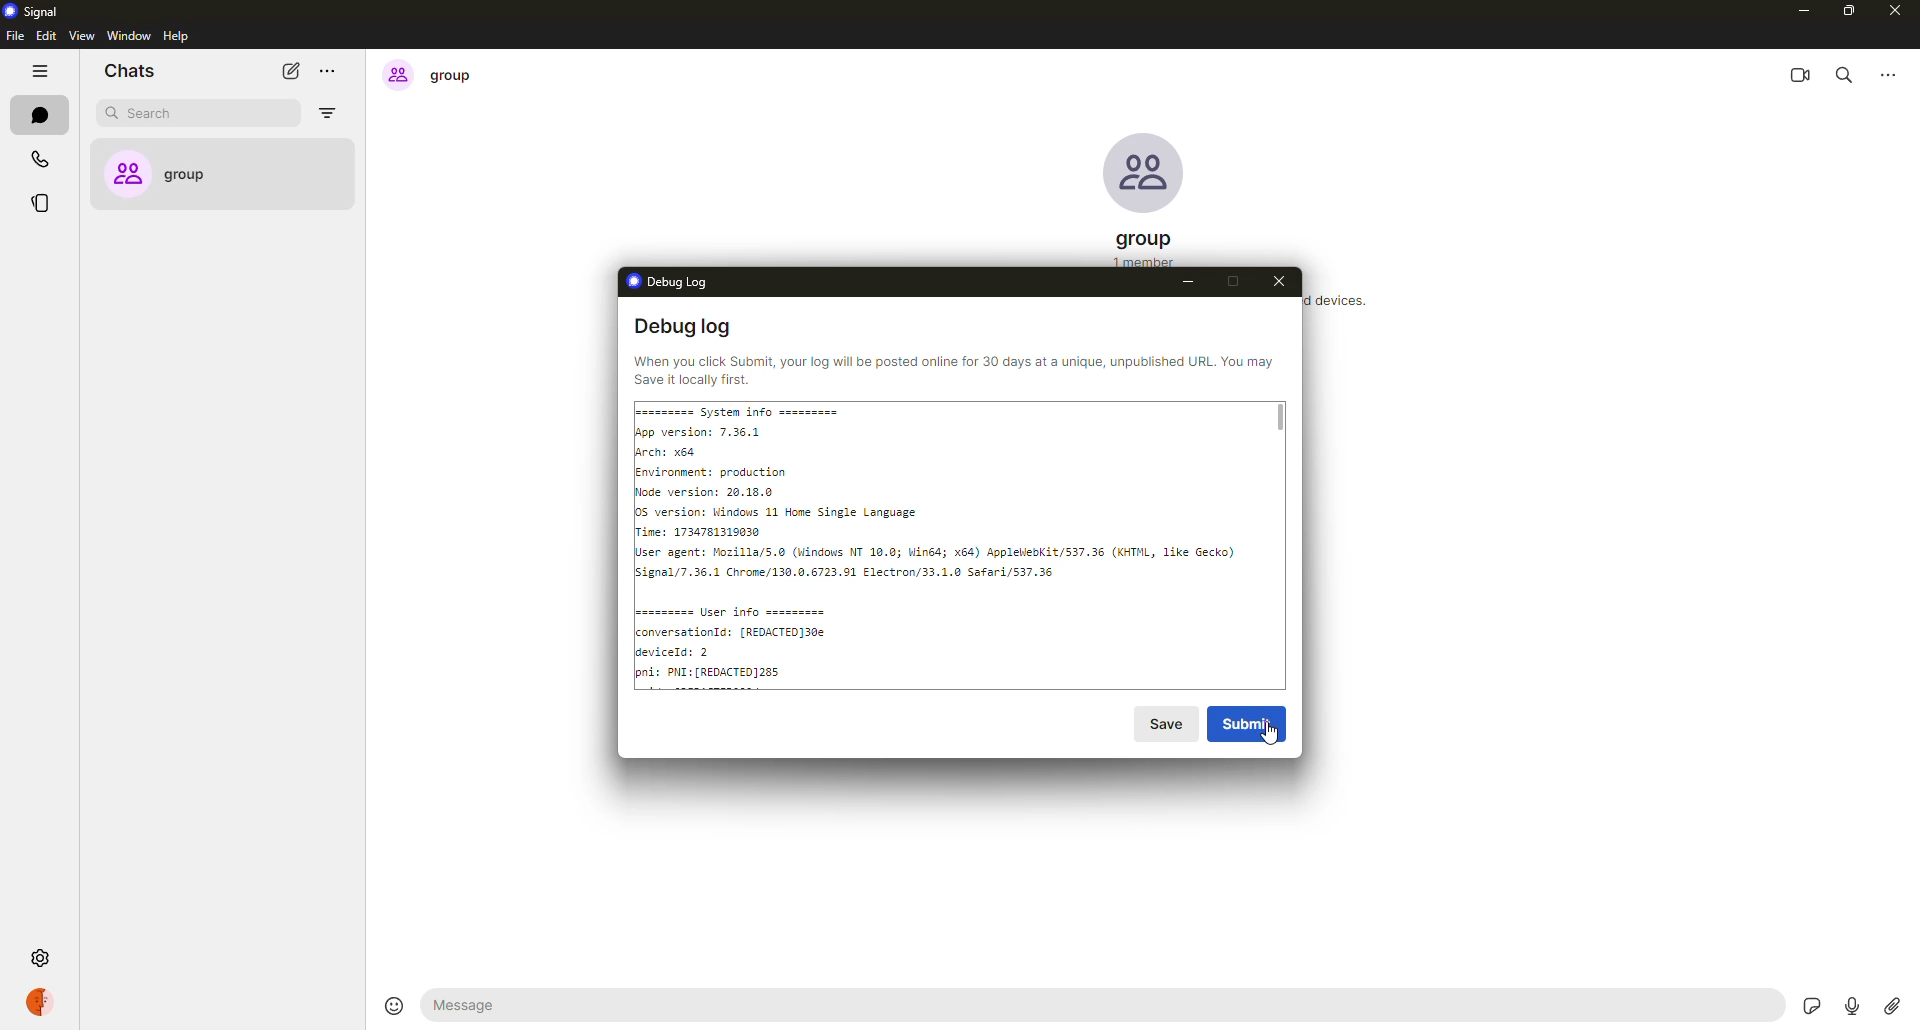 The height and width of the screenshot is (1030, 1920). What do you see at coordinates (1143, 244) in the screenshot?
I see `group` at bounding box center [1143, 244].